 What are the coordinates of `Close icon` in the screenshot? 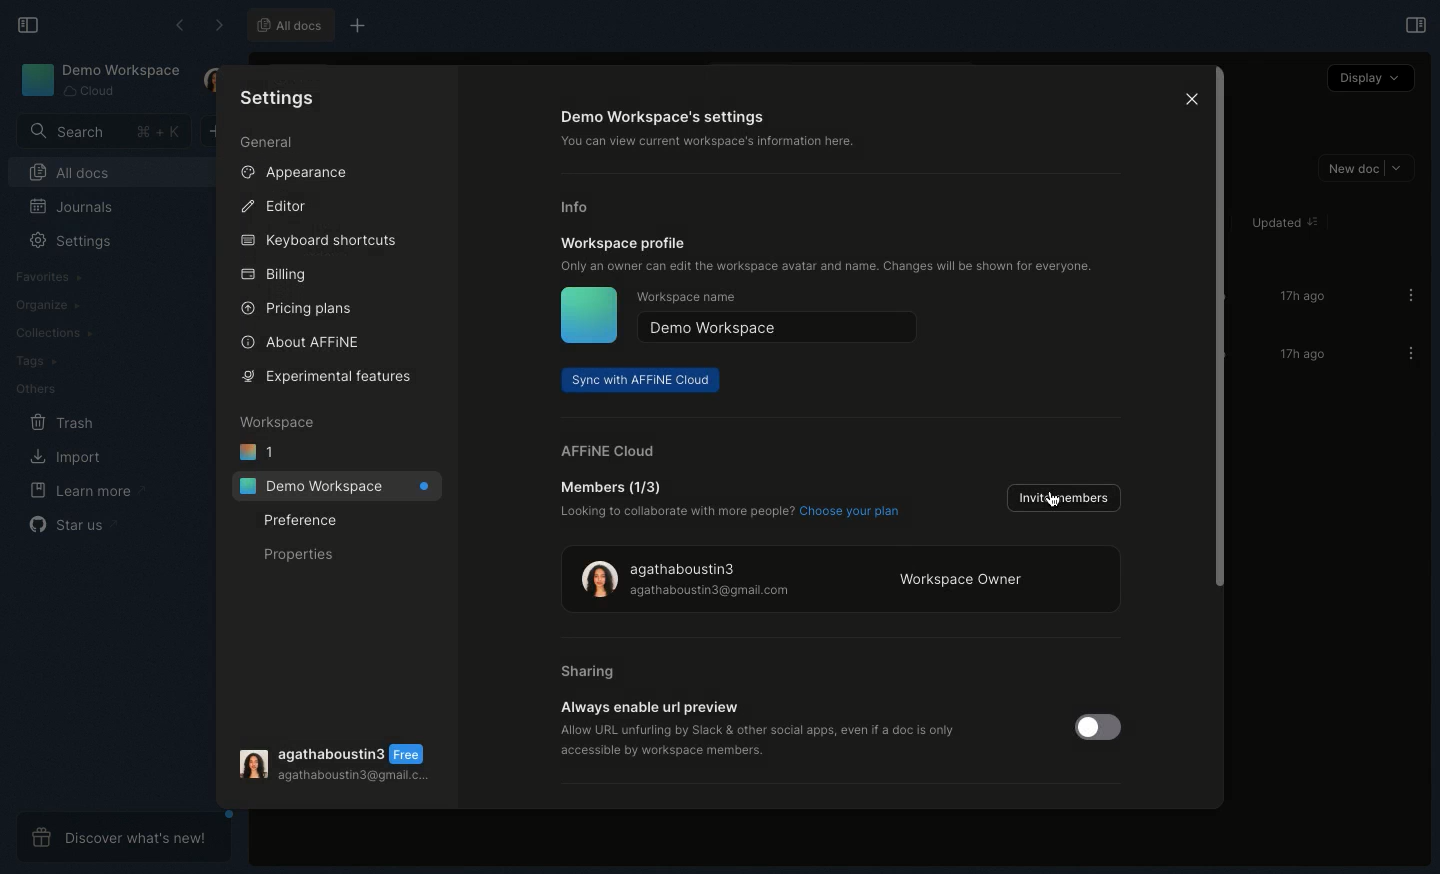 It's located at (1188, 97).